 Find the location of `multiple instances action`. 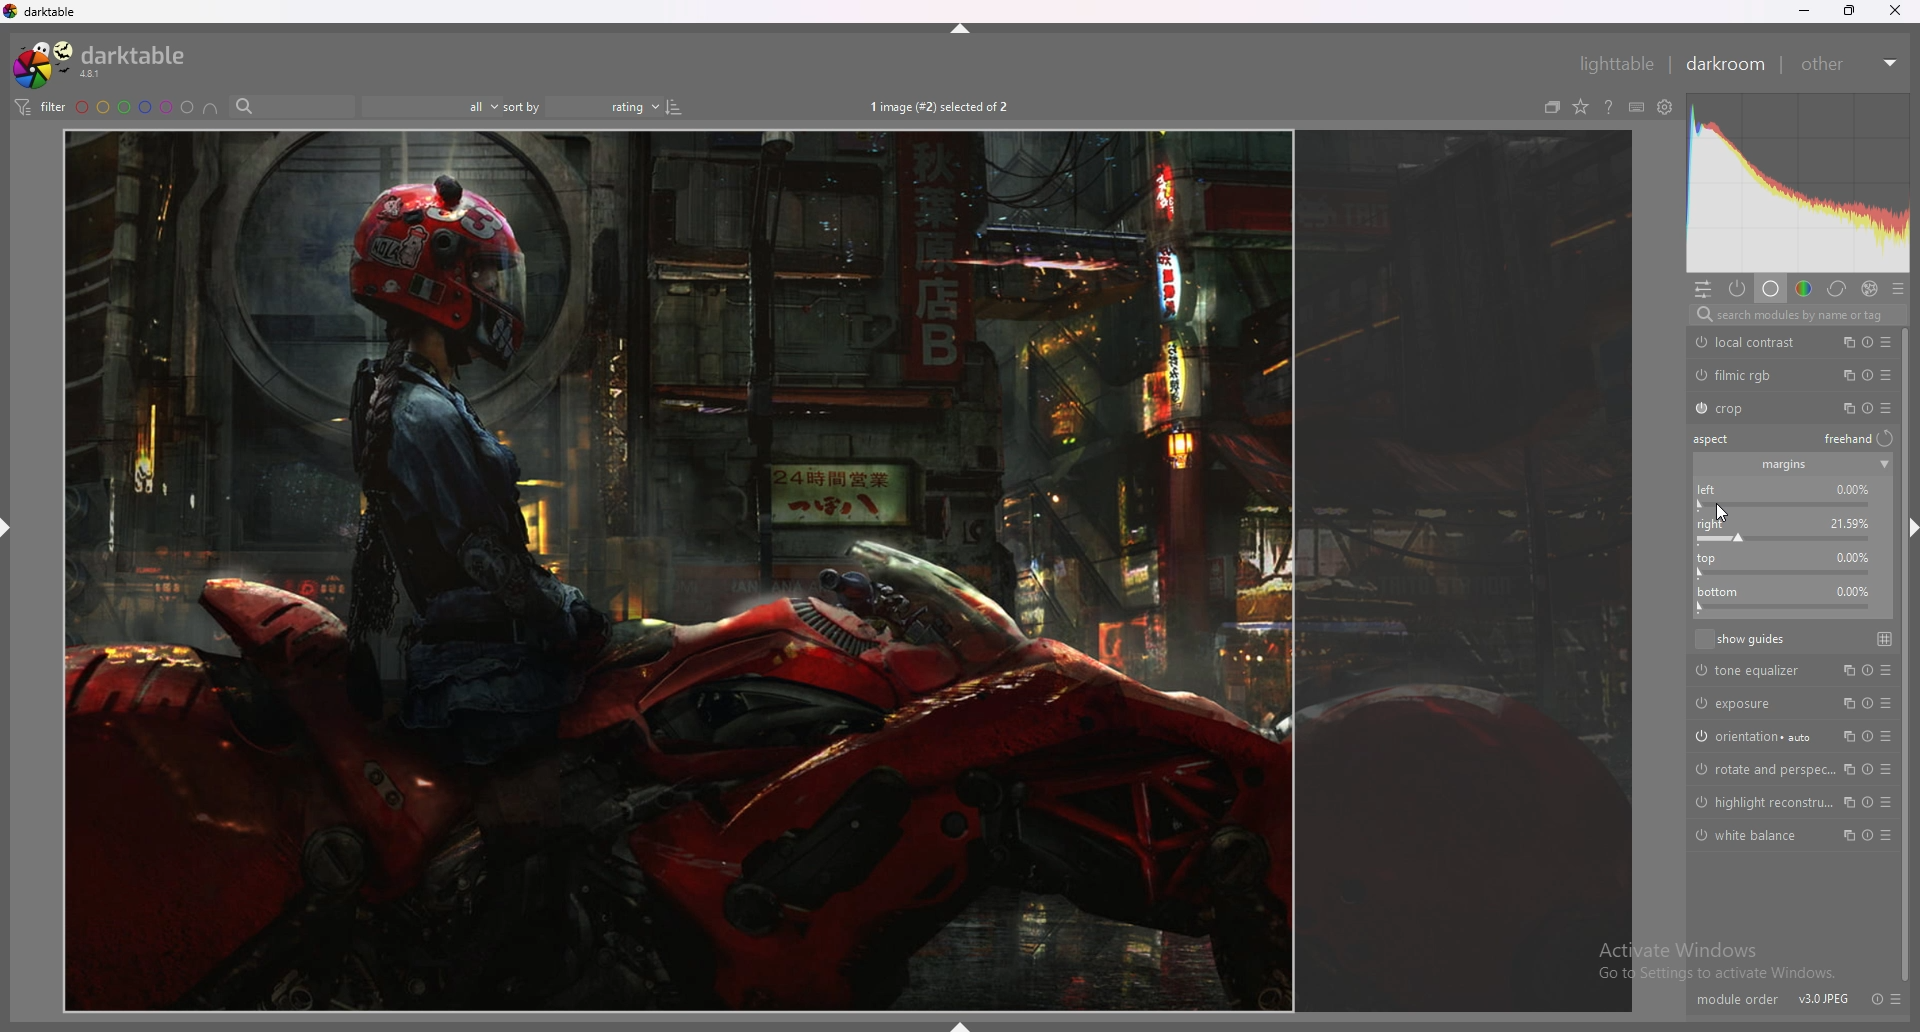

multiple instances action is located at coordinates (1845, 375).